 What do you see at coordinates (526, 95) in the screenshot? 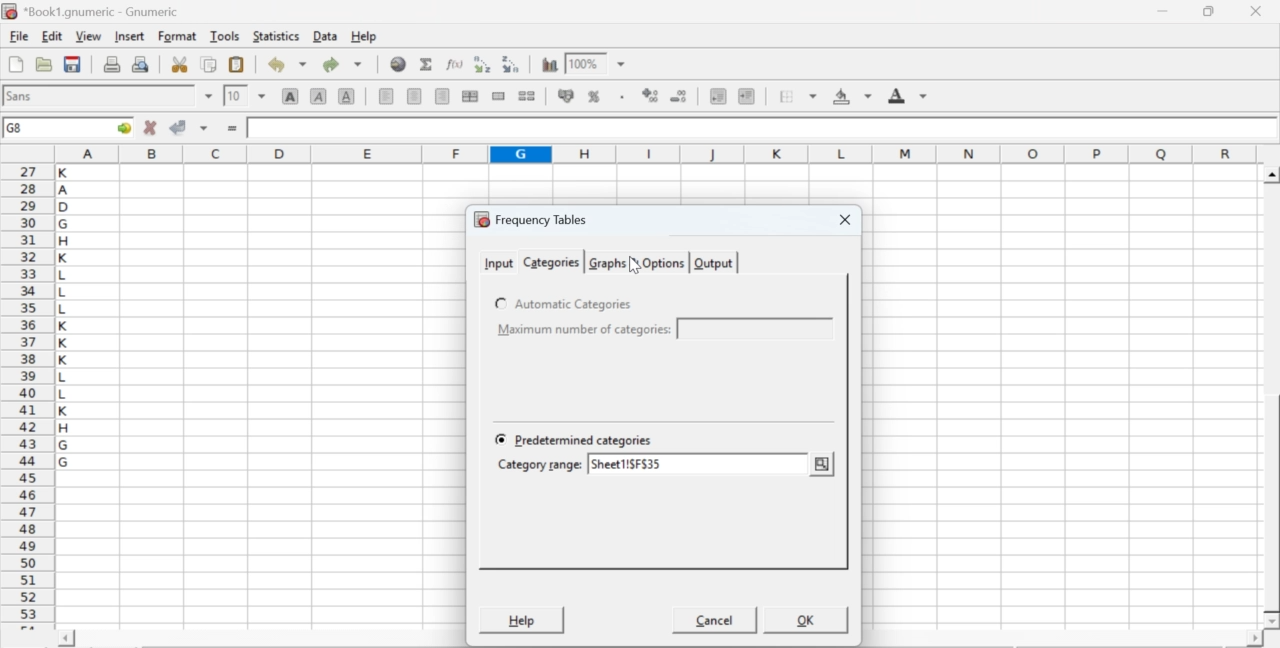
I see `split merged ranges of cells` at bounding box center [526, 95].